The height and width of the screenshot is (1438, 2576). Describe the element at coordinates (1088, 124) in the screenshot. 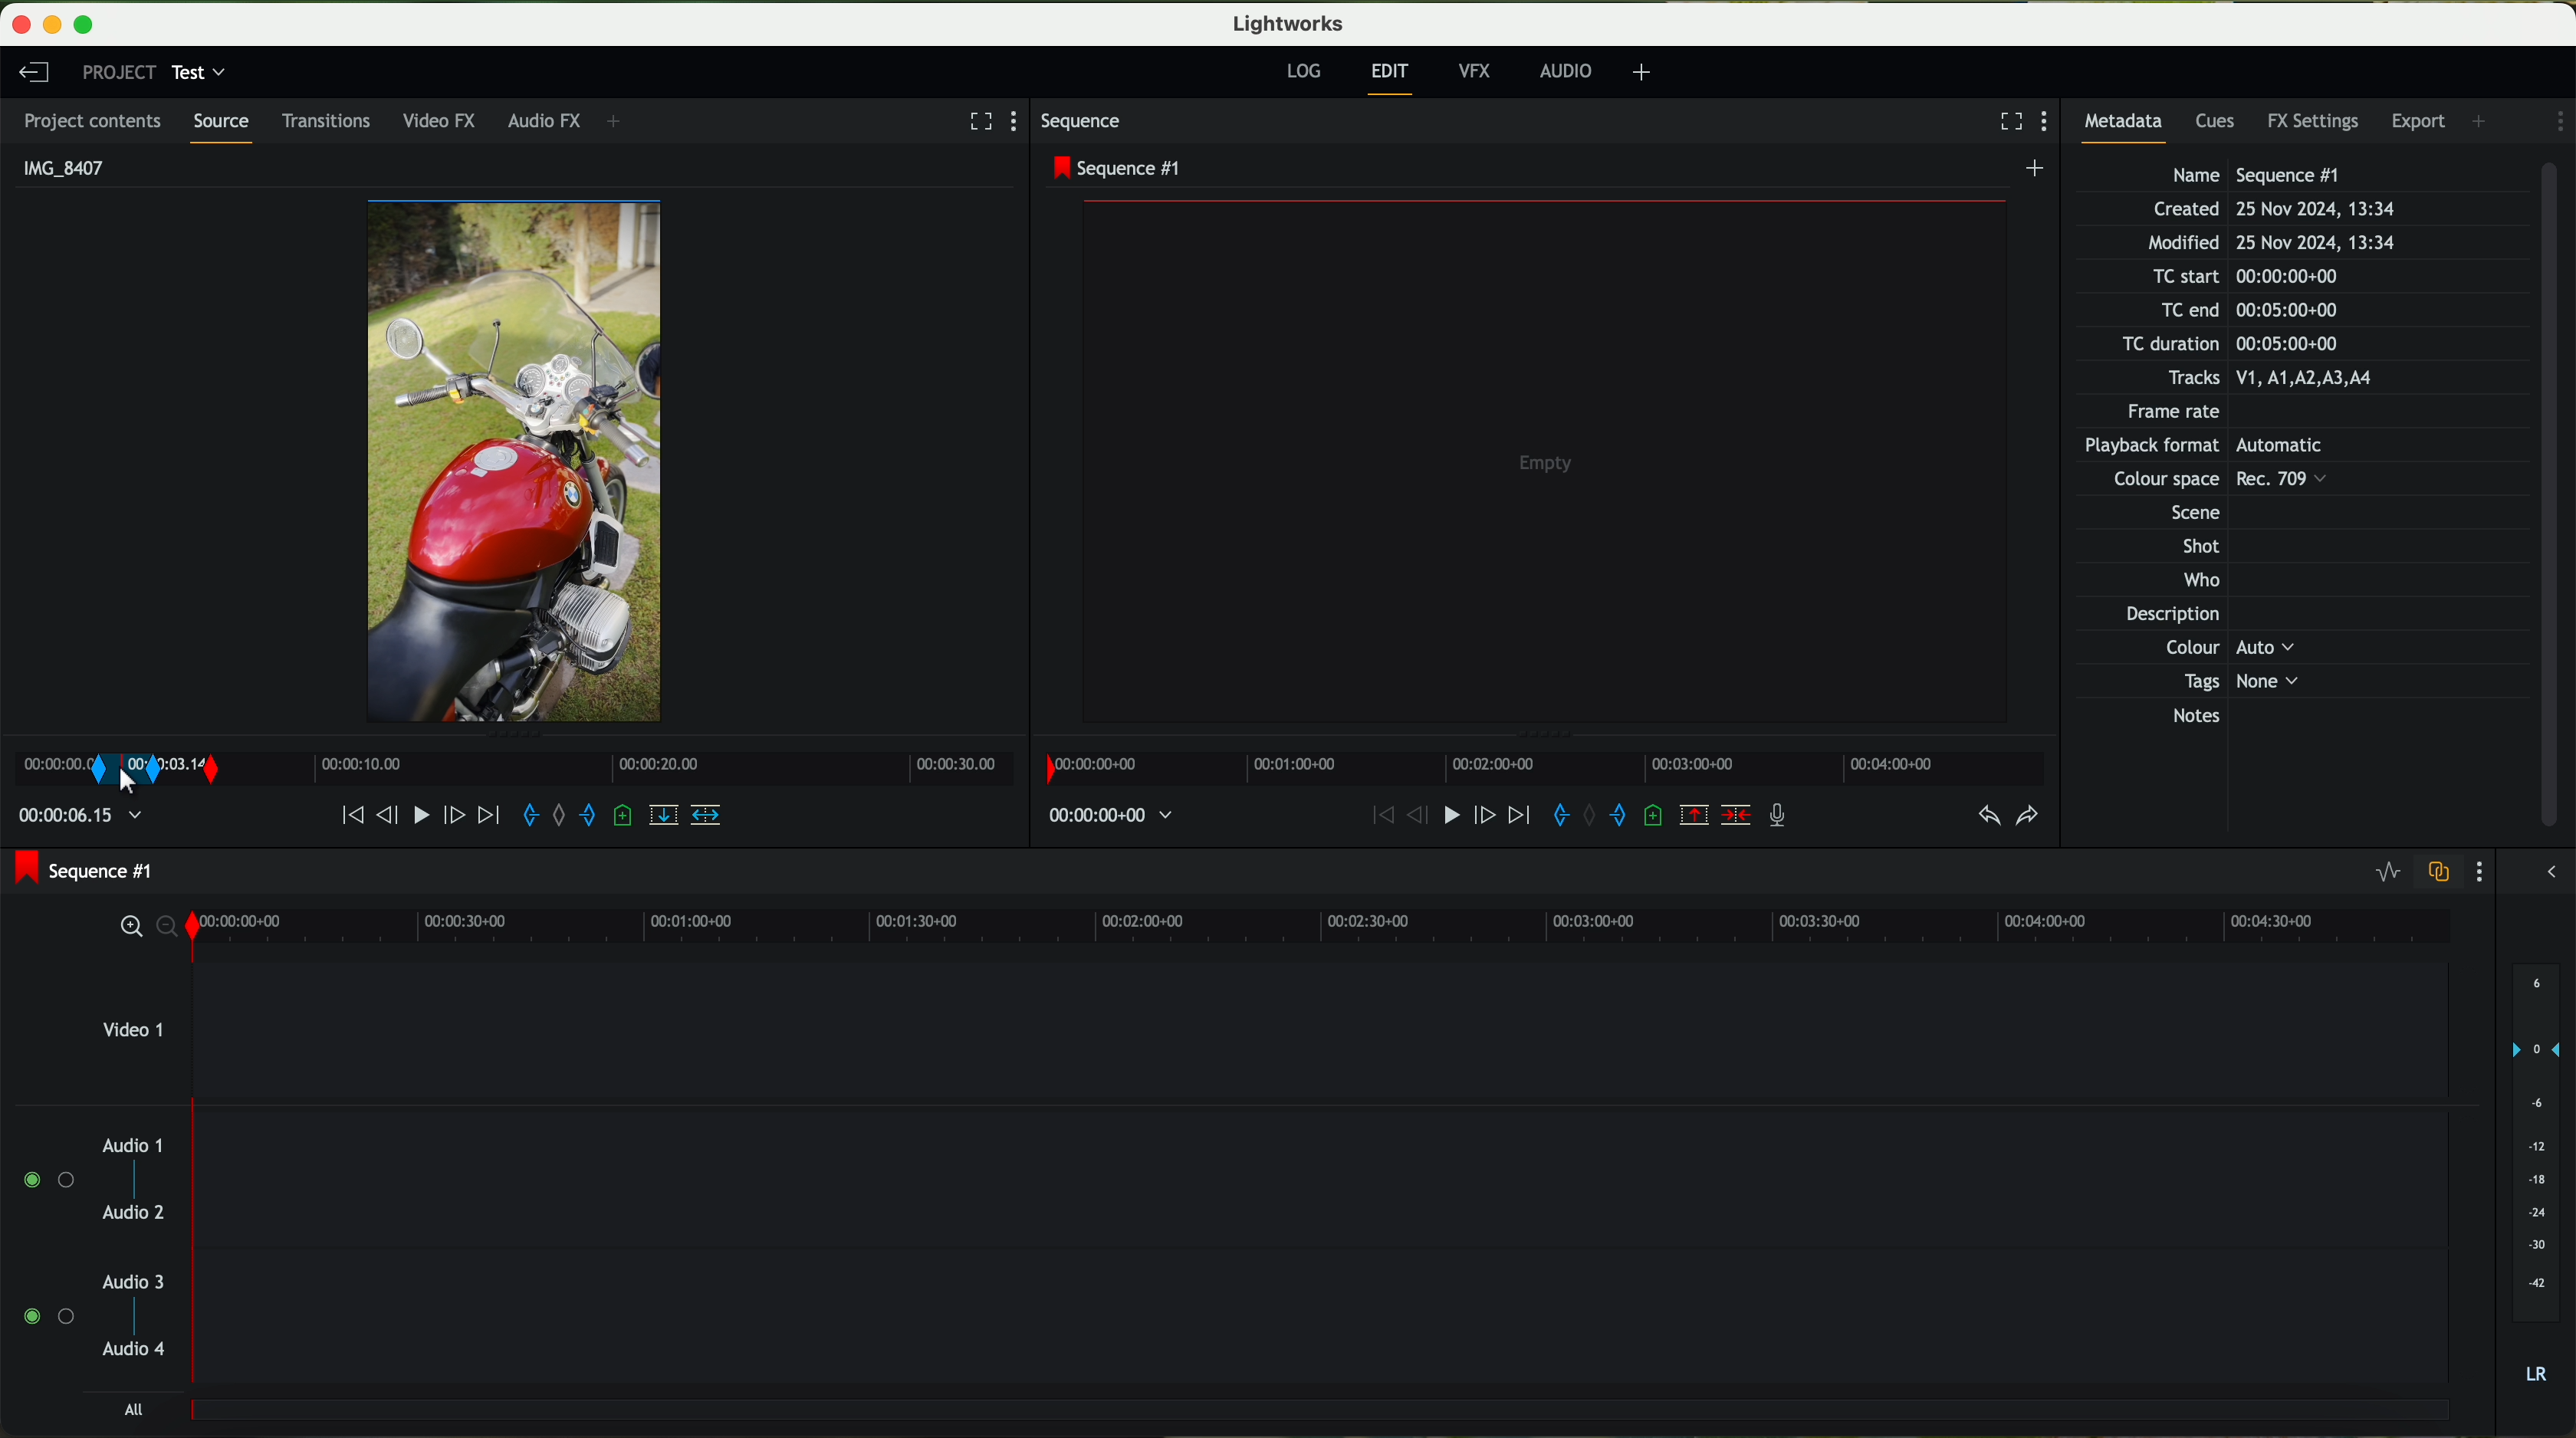

I see `sequence` at that location.